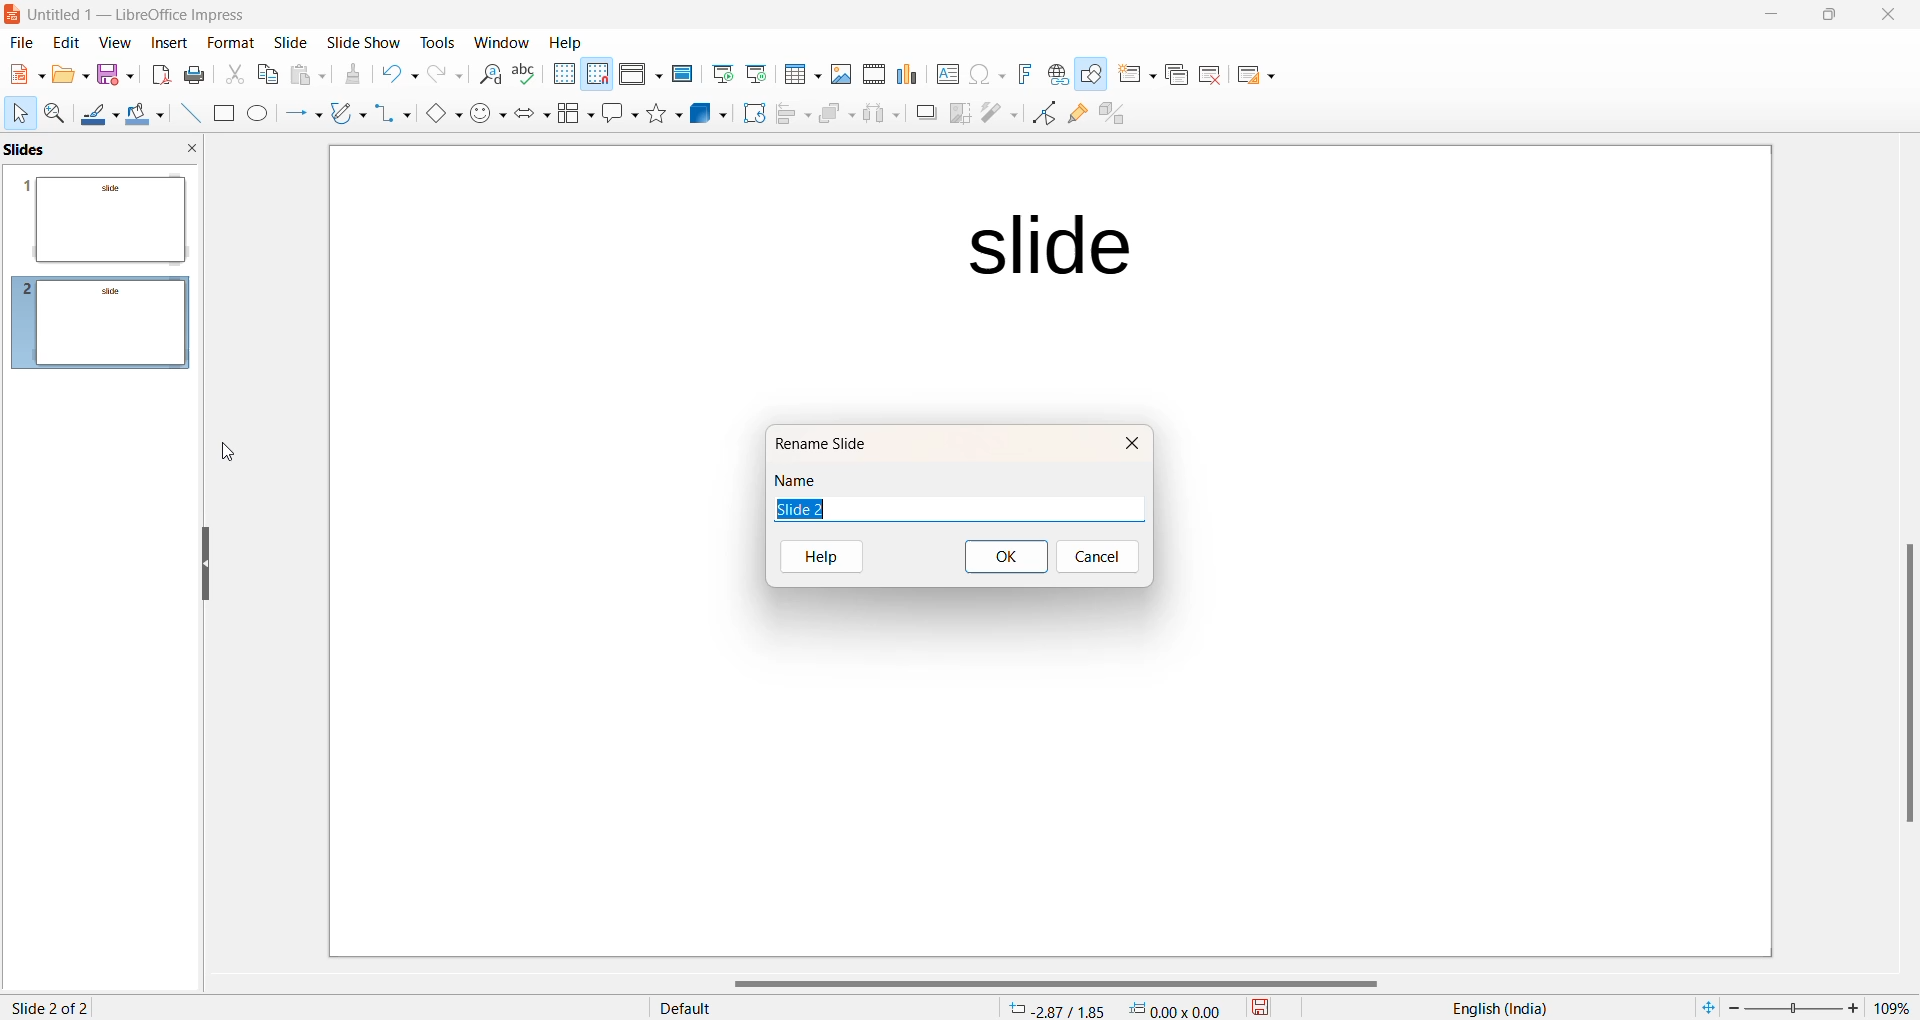 The width and height of the screenshot is (1920, 1020). I want to click on Arrange, so click(832, 117).